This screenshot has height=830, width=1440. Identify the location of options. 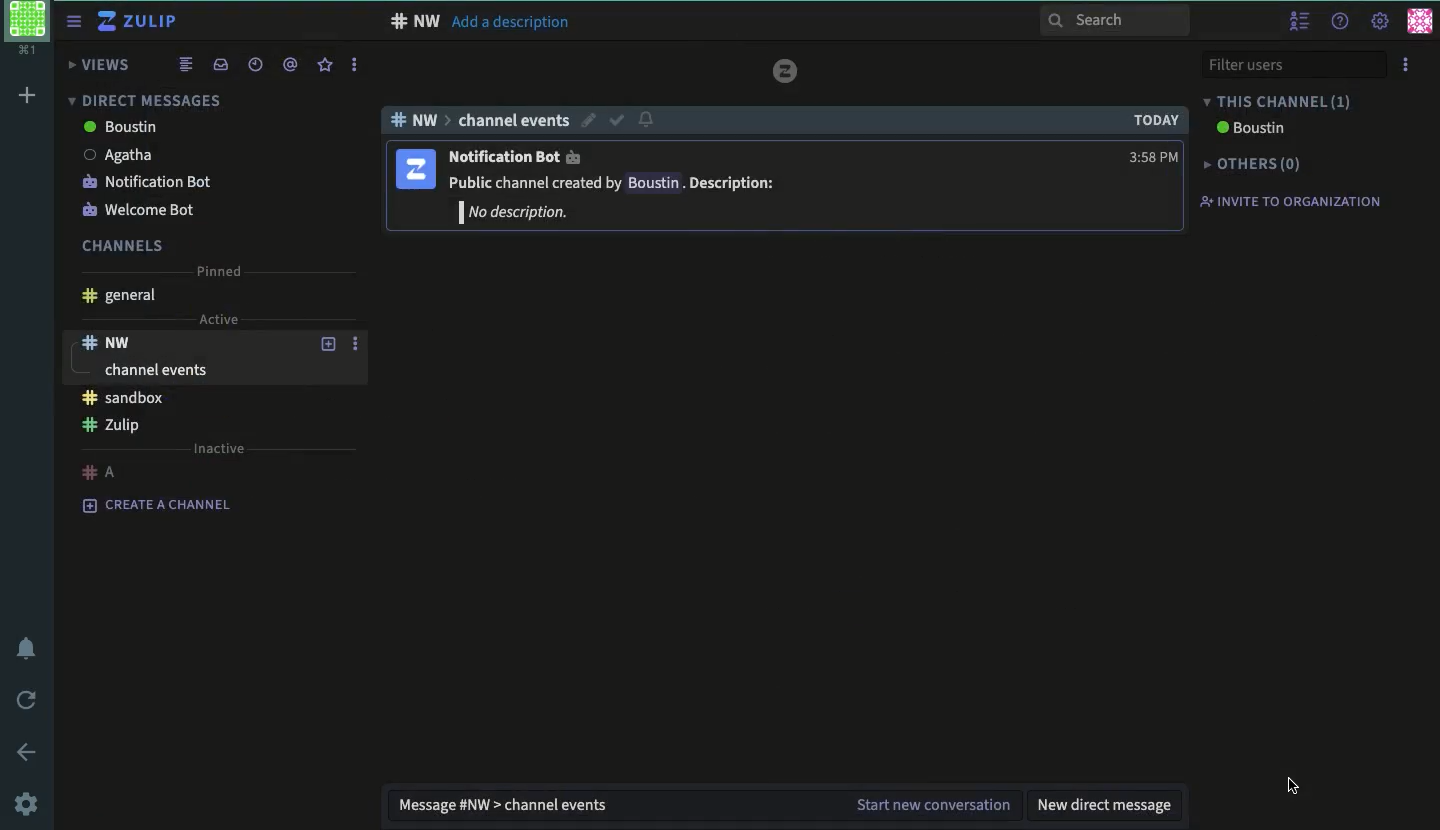
(353, 67).